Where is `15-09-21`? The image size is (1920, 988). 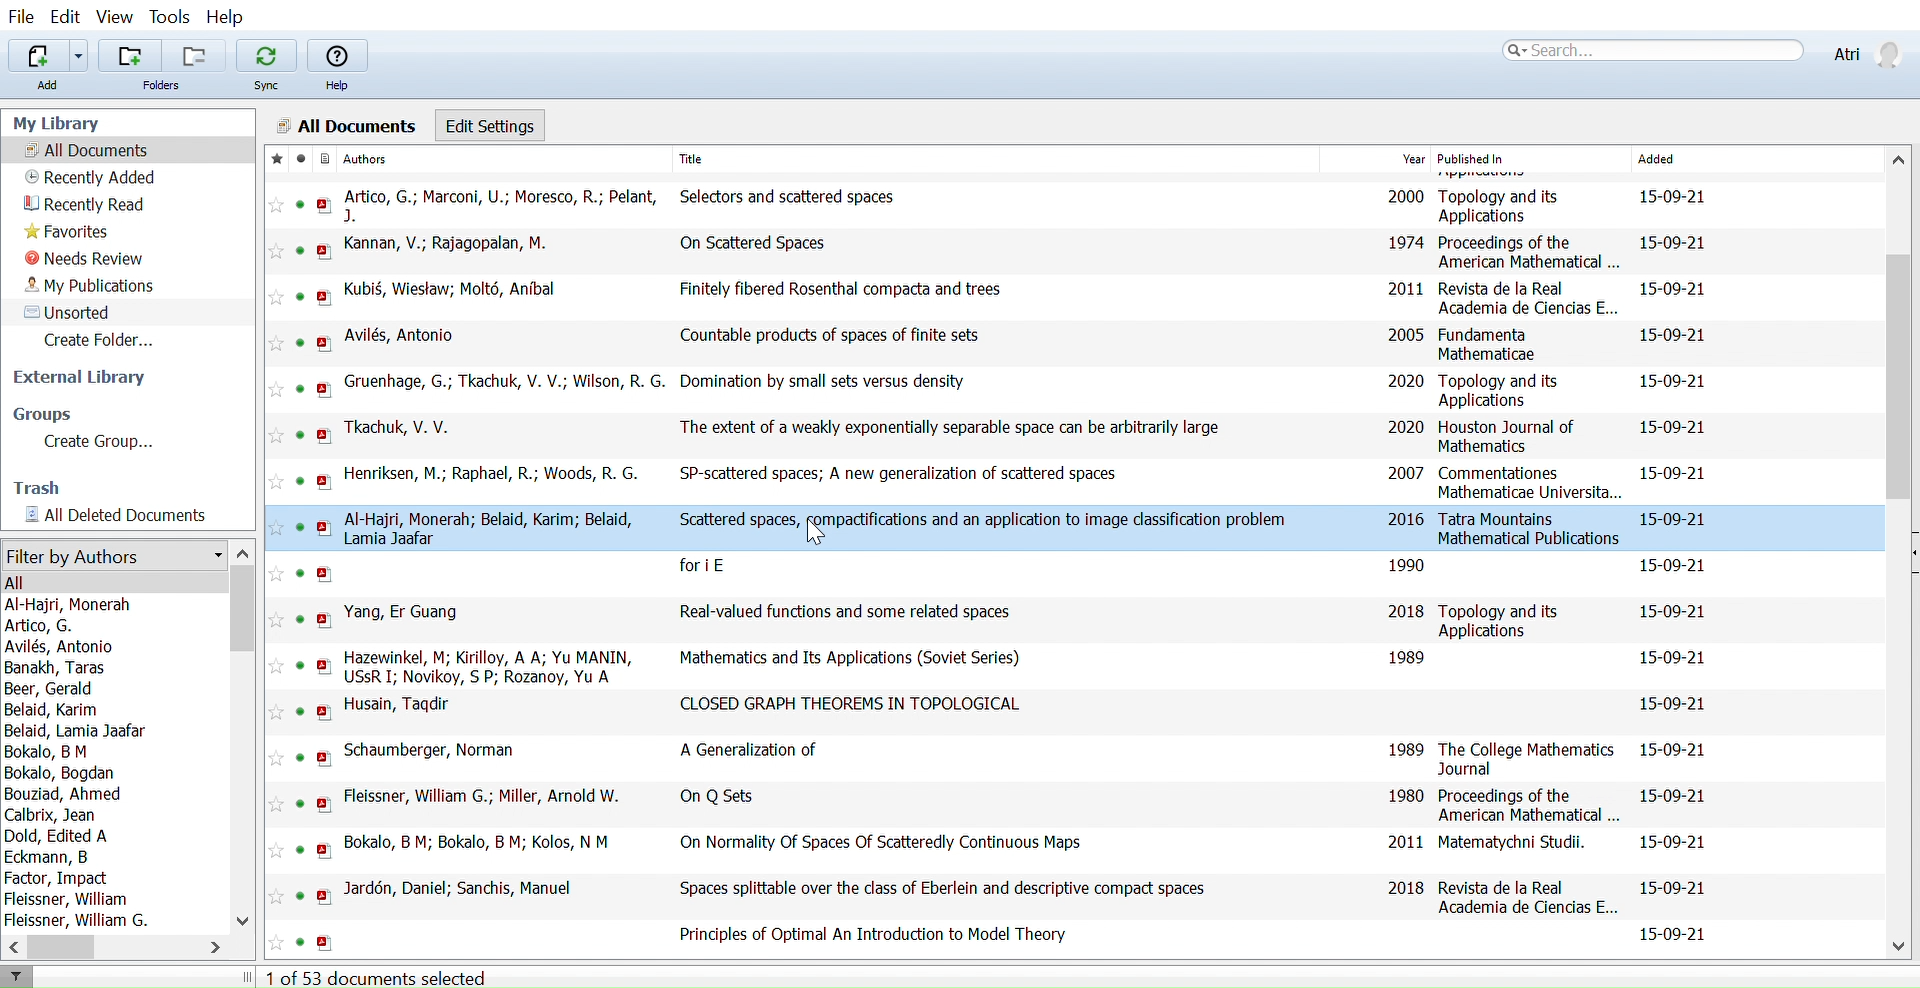 15-09-21 is located at coordinates (1678, 750).